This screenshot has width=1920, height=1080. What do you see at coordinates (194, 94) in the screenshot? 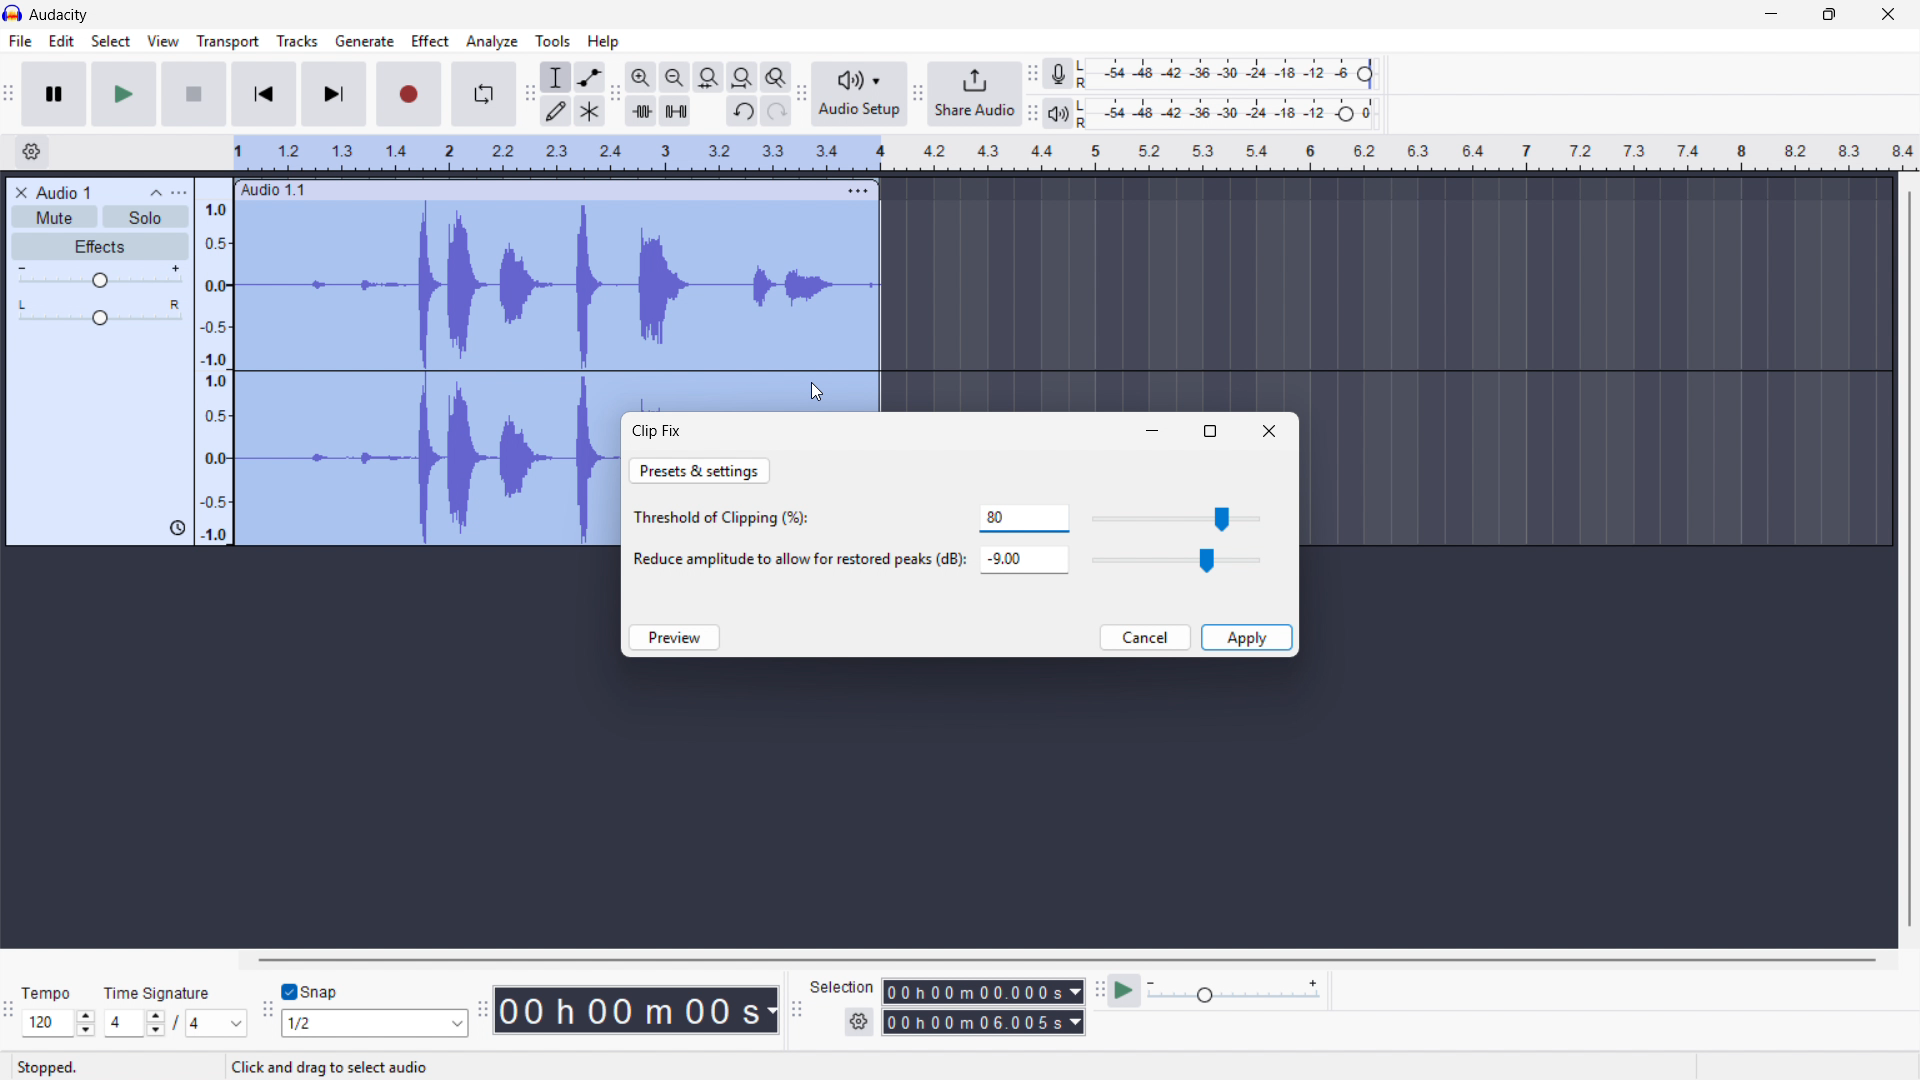
I see `Stop ` at bounding box center [194, 94].